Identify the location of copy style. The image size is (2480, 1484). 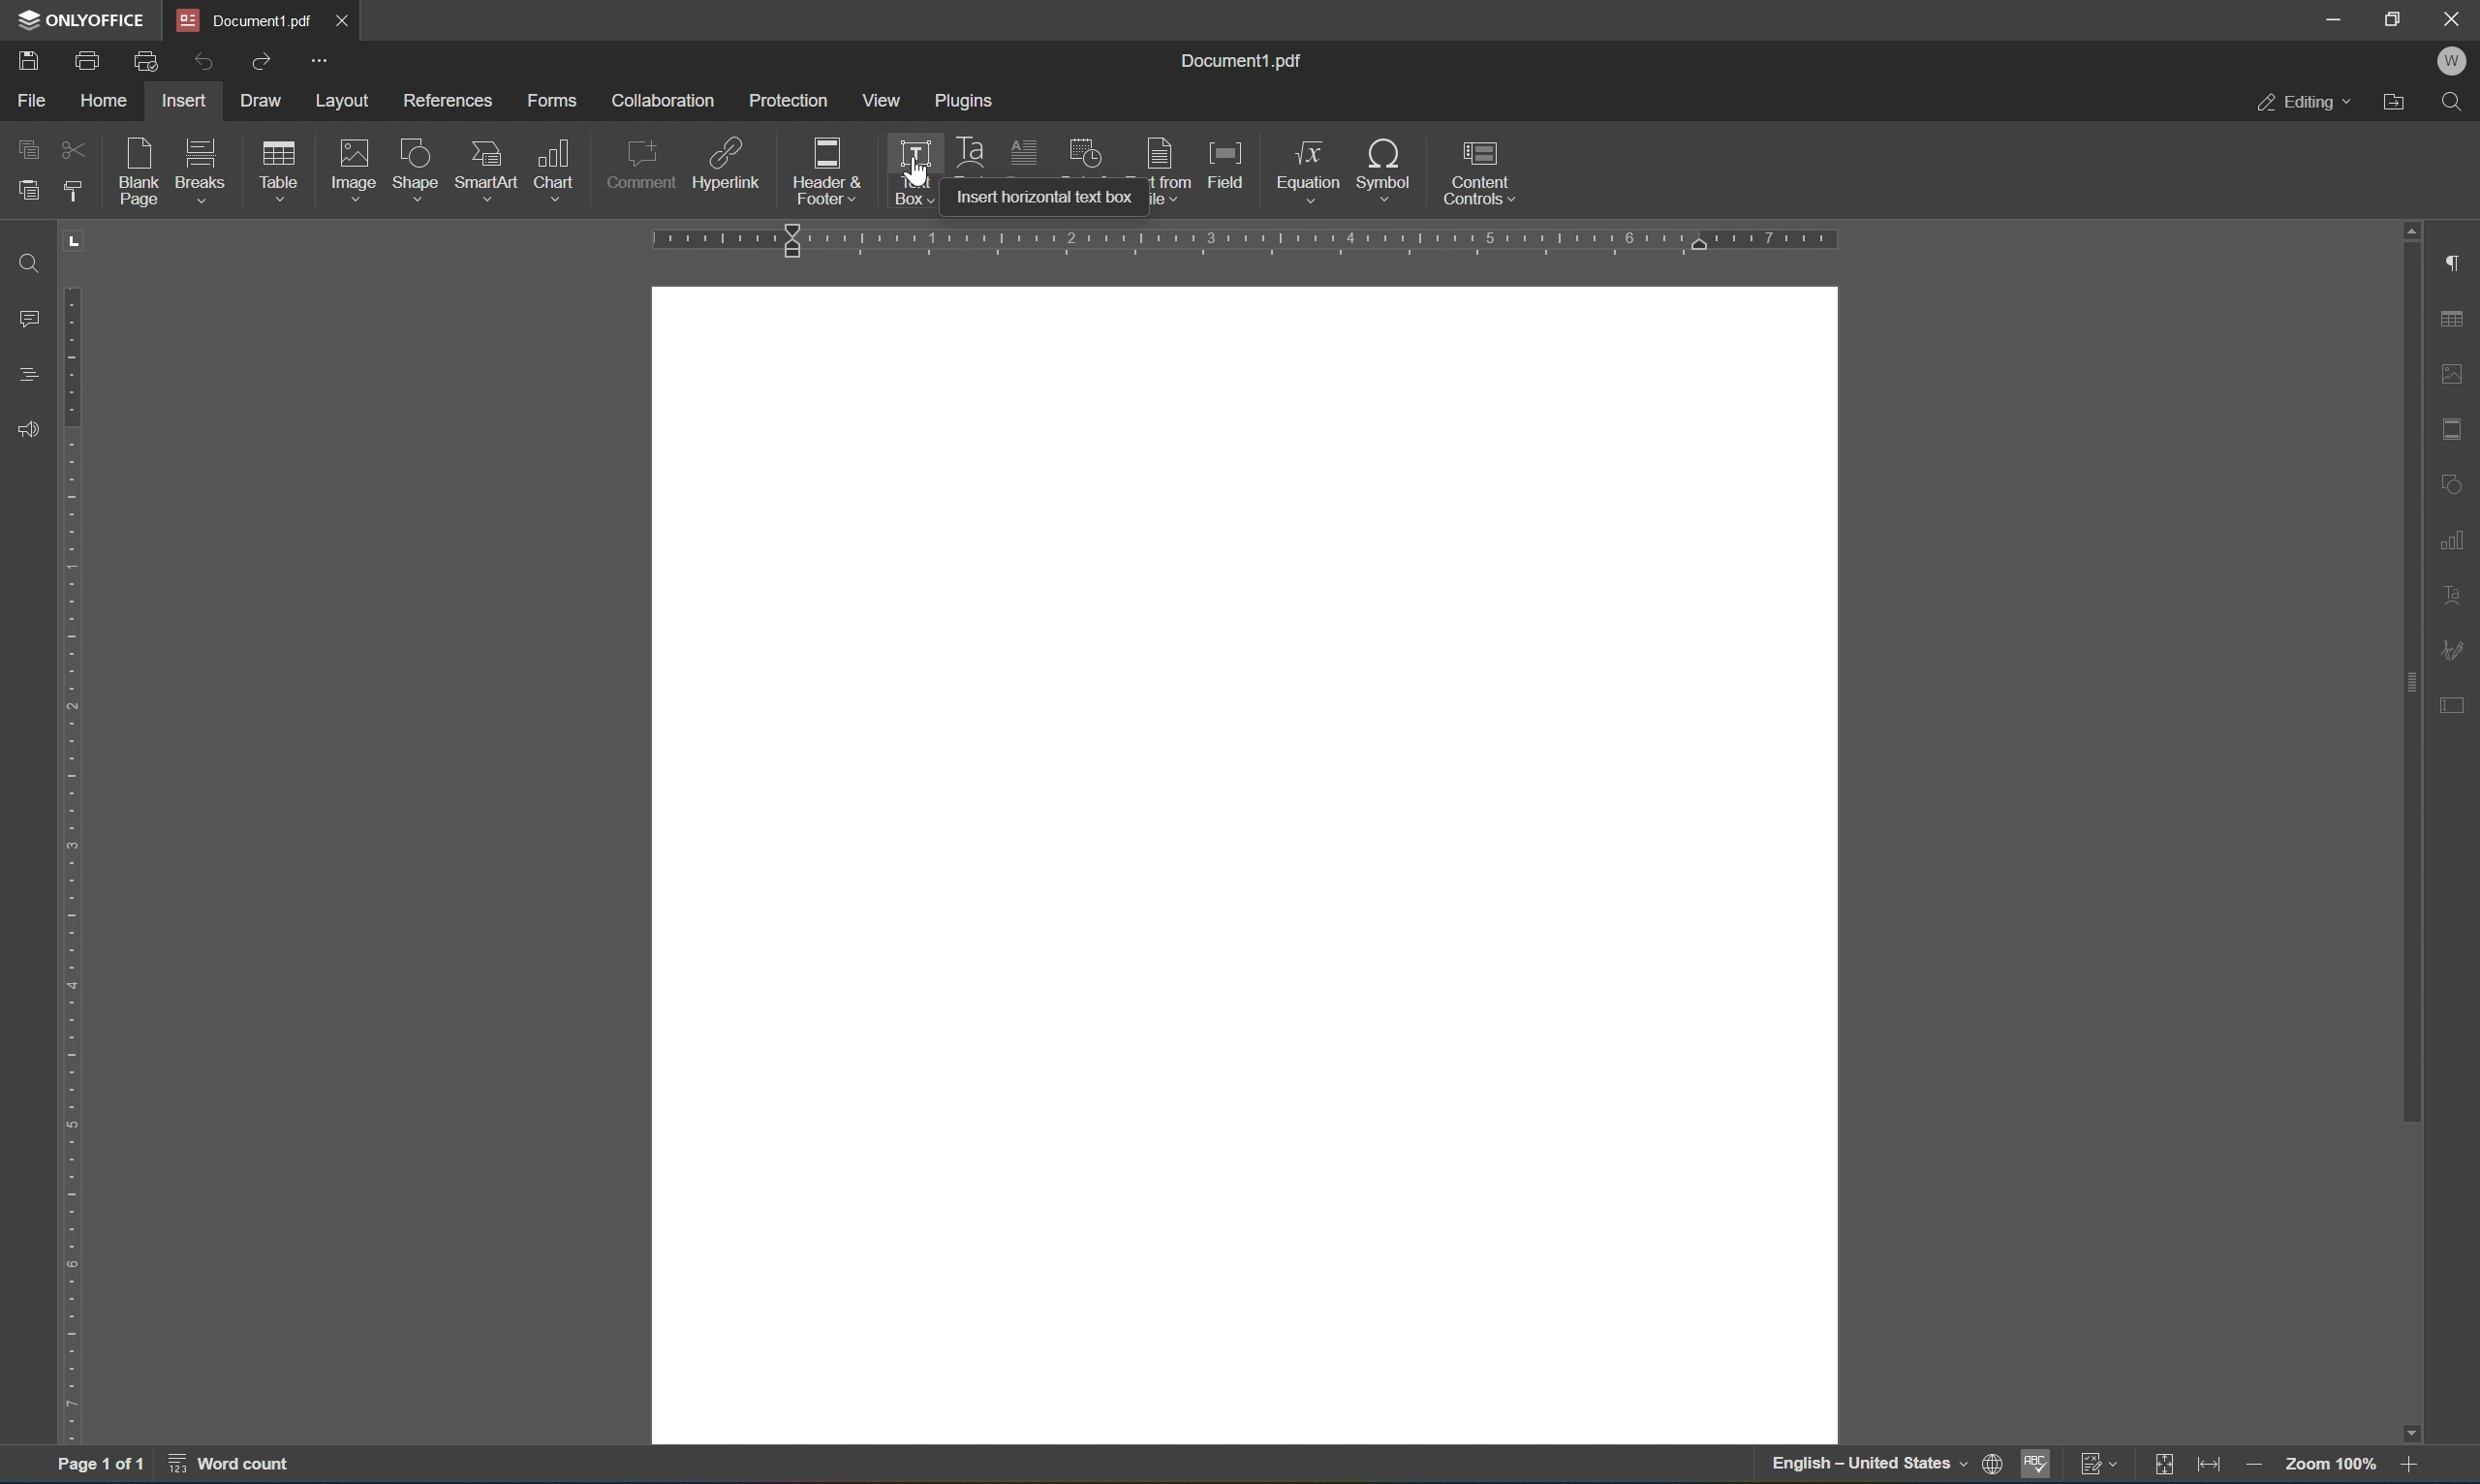
(73, 191).